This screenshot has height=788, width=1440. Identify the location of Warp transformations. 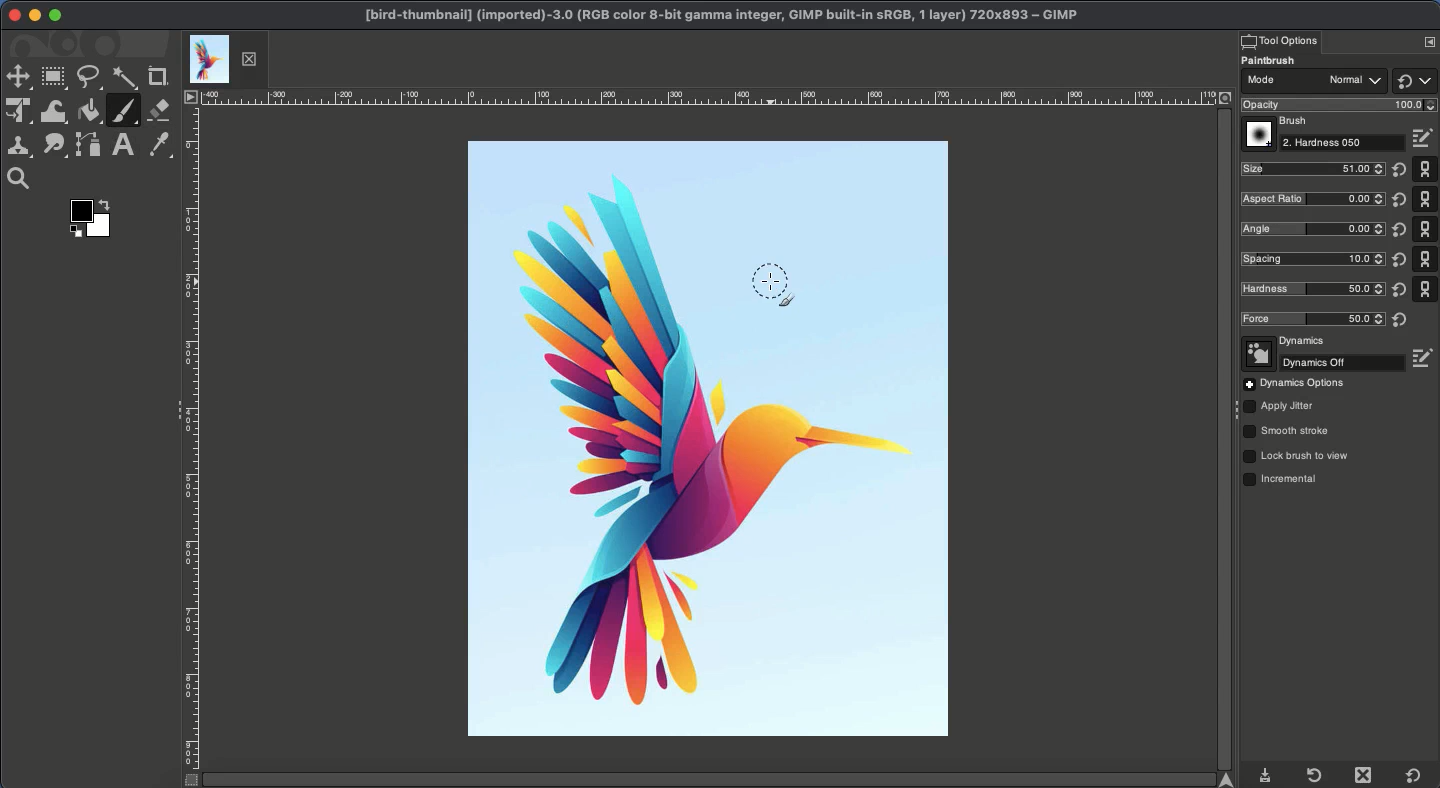
(56, 113).